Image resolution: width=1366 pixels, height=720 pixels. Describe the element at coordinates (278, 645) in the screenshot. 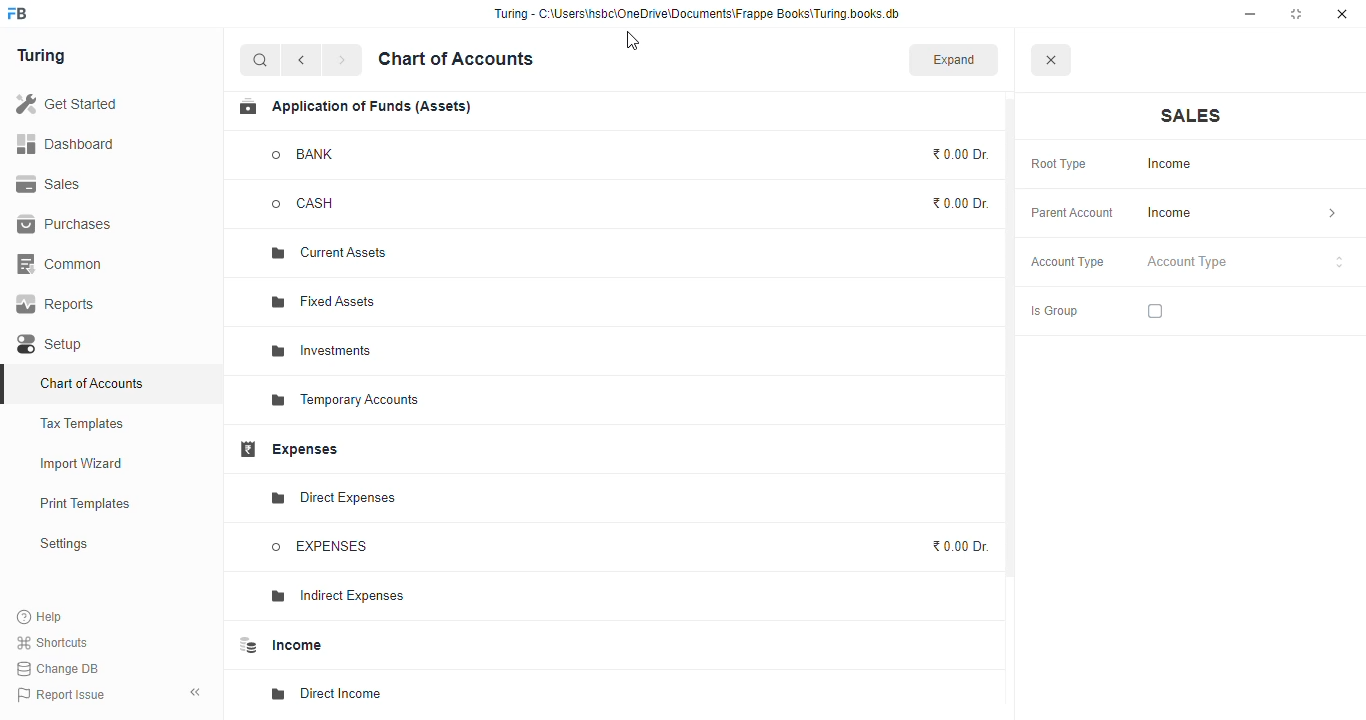

I see `income` at that location.